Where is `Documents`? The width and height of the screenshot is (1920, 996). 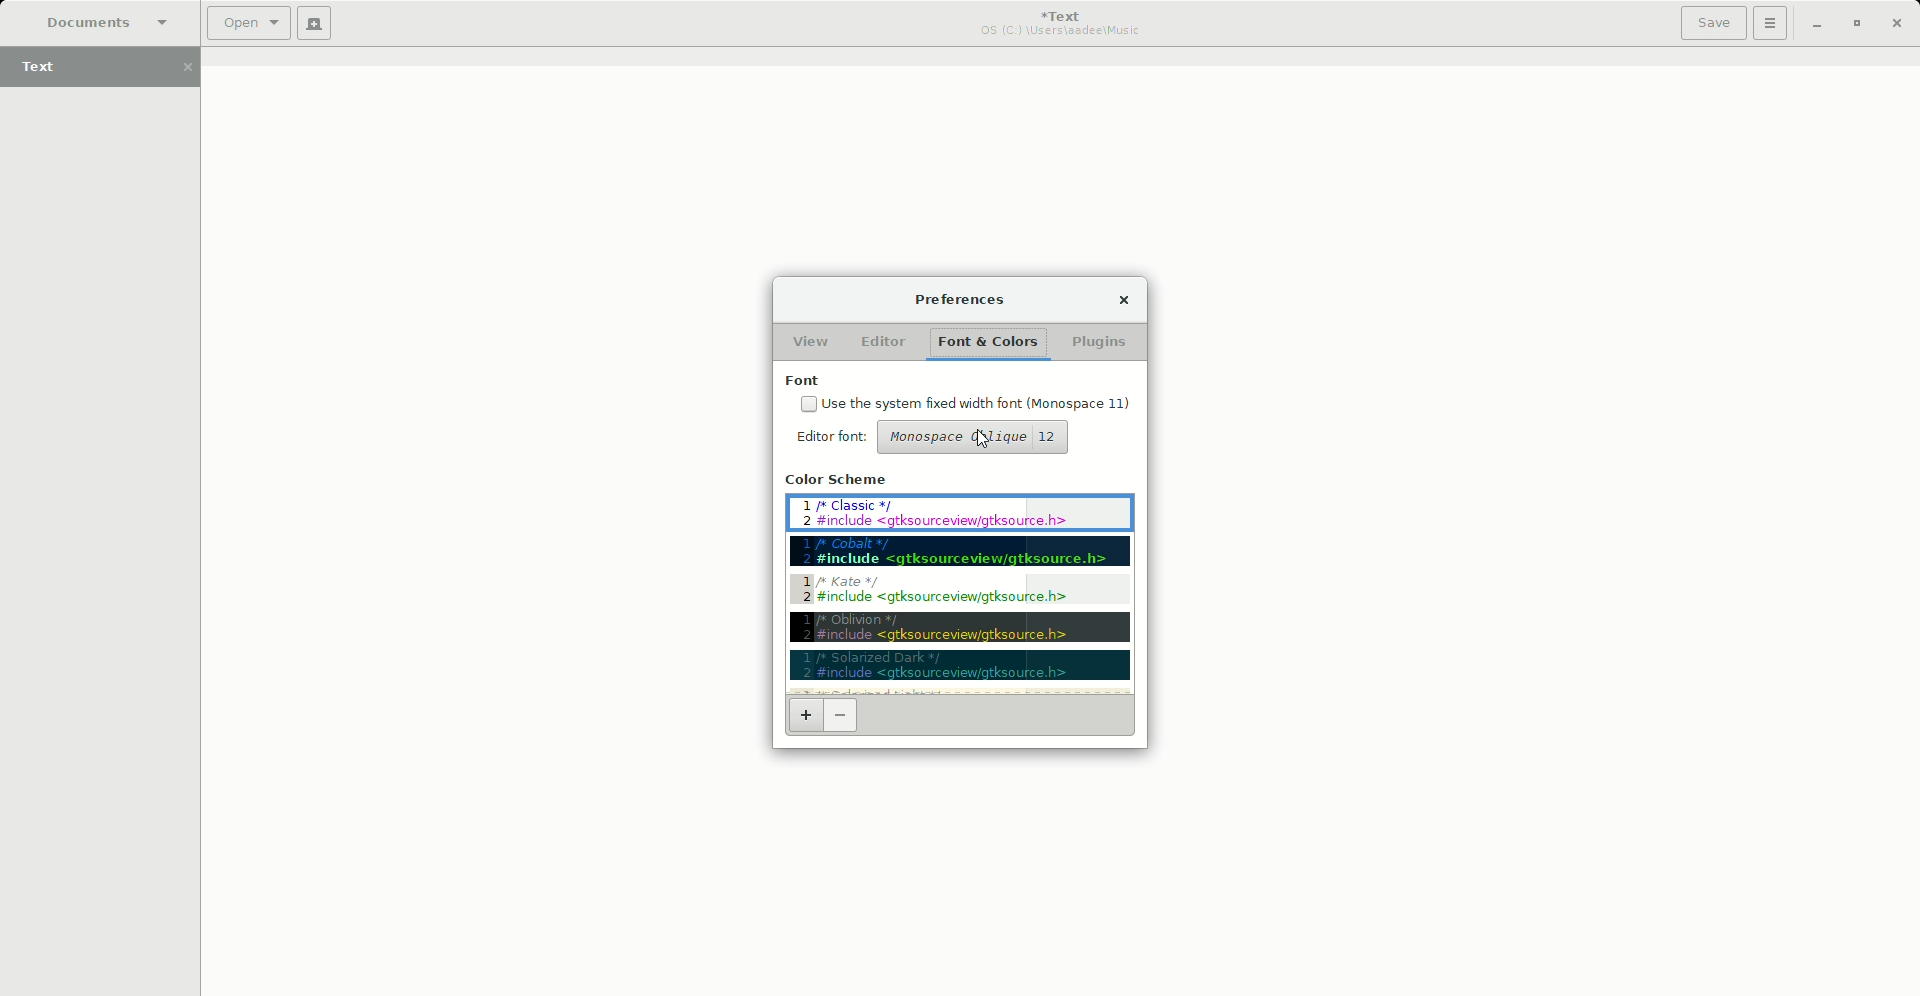
Documents is located at coordinates (98, 22).